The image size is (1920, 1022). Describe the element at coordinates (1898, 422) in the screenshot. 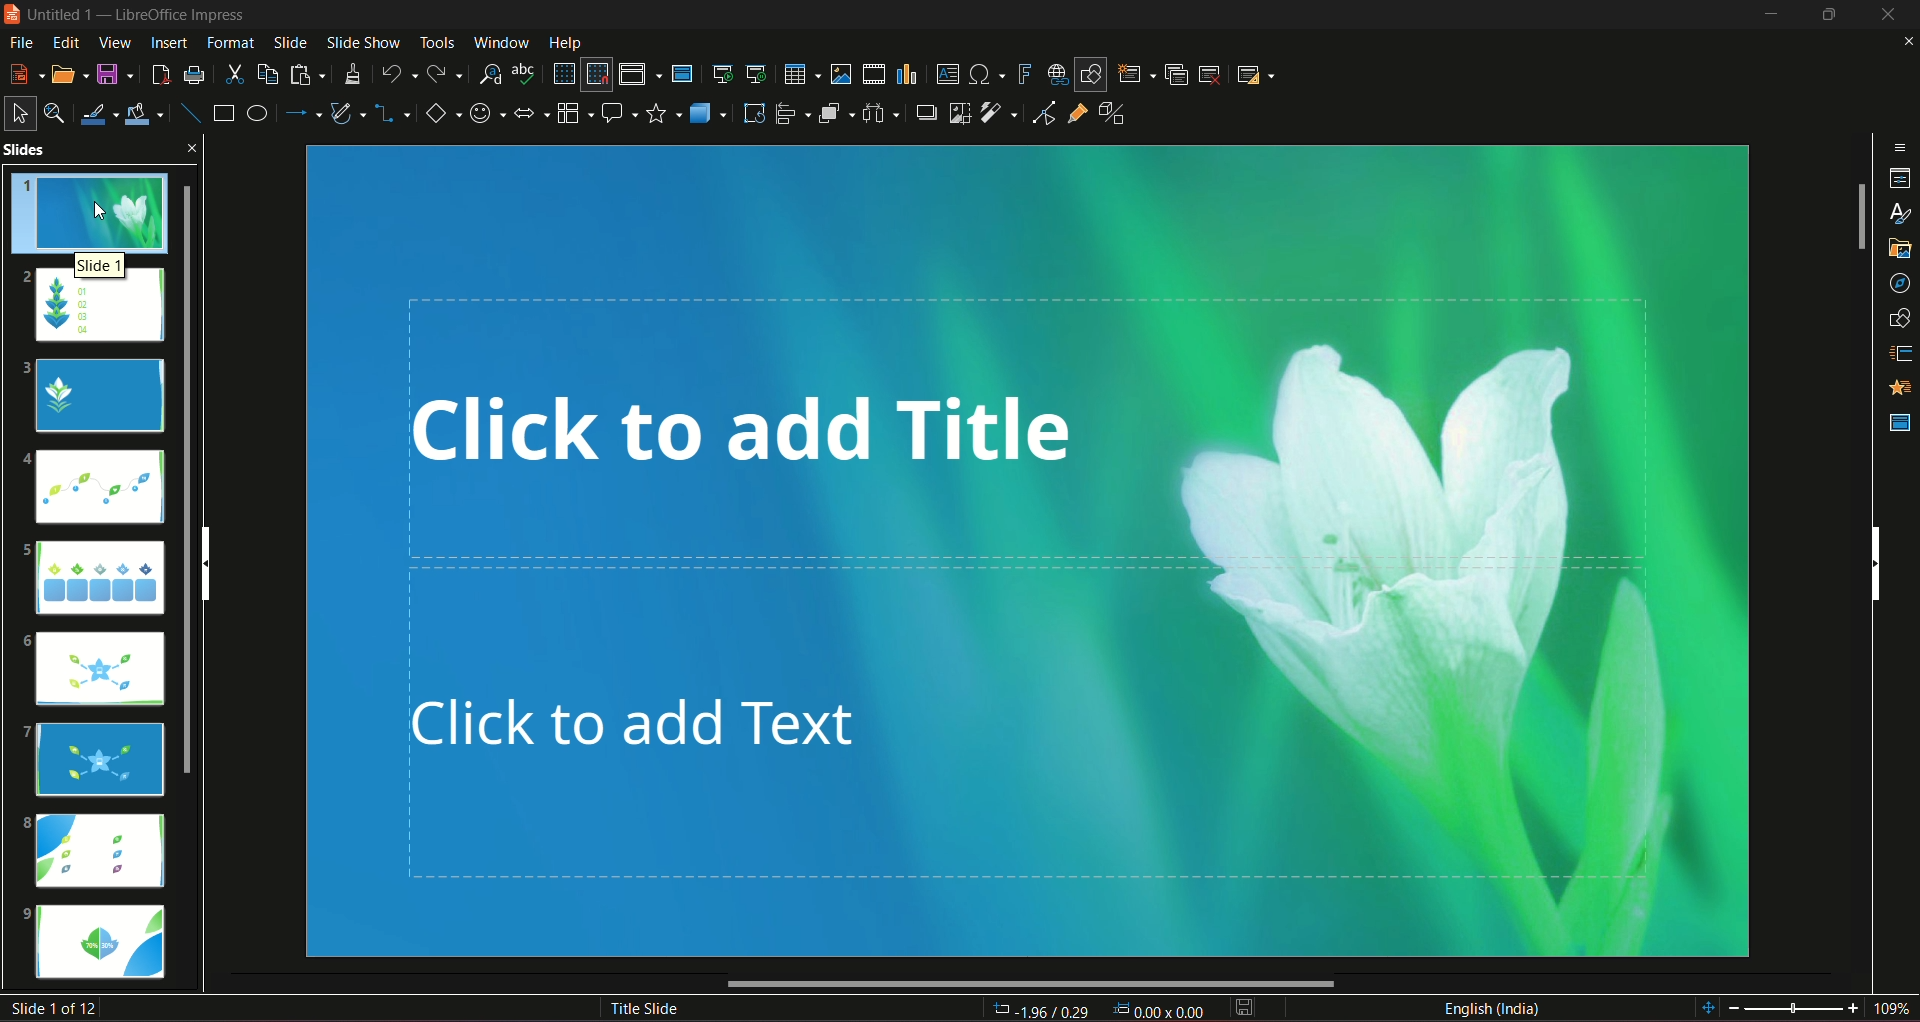

I see `master slides ` at that location.